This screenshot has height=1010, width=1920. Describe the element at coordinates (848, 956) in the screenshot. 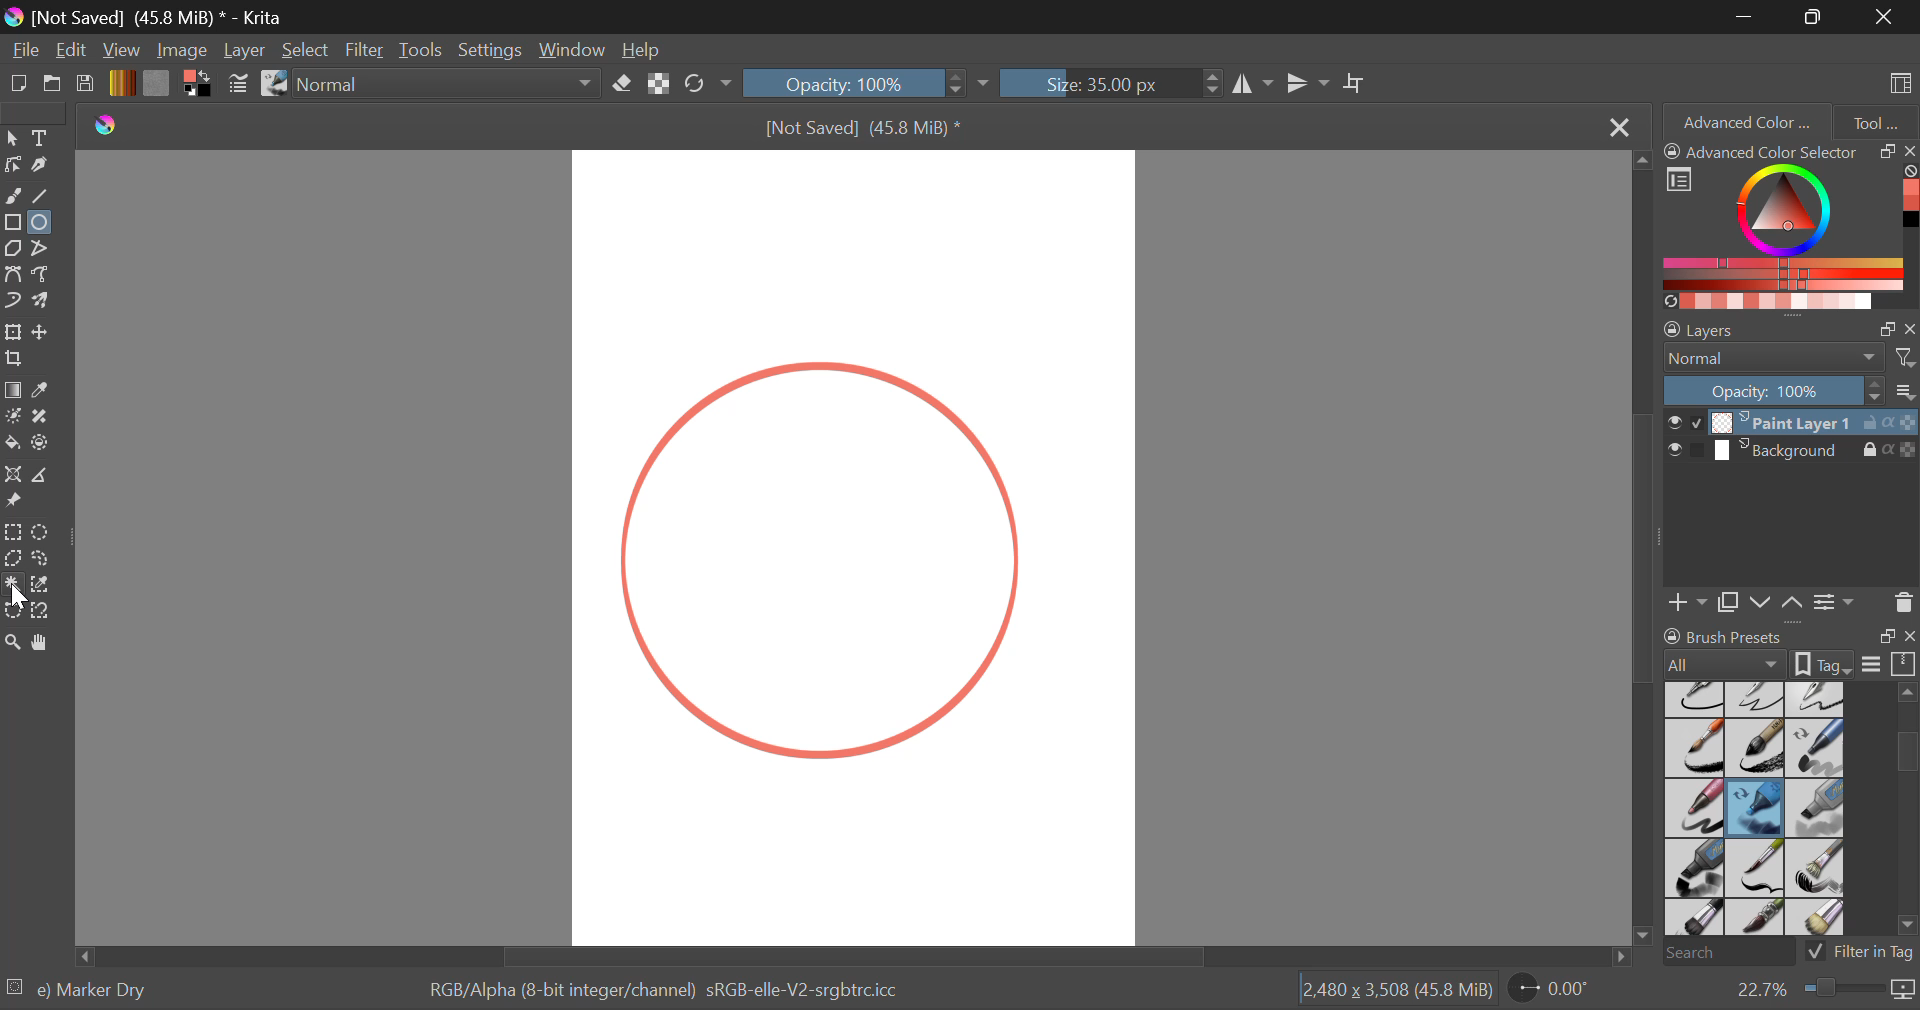

I see `Scroll Bar` at that location.